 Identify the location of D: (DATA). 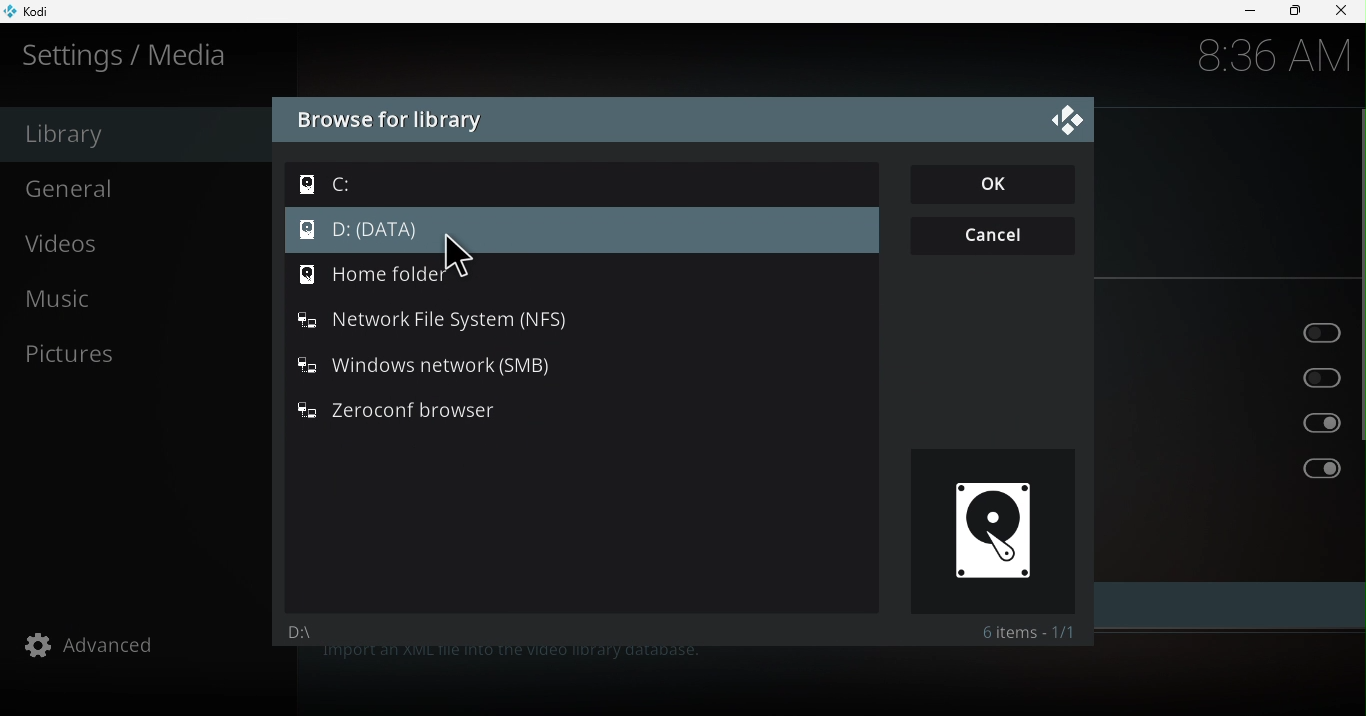
(583, 228).